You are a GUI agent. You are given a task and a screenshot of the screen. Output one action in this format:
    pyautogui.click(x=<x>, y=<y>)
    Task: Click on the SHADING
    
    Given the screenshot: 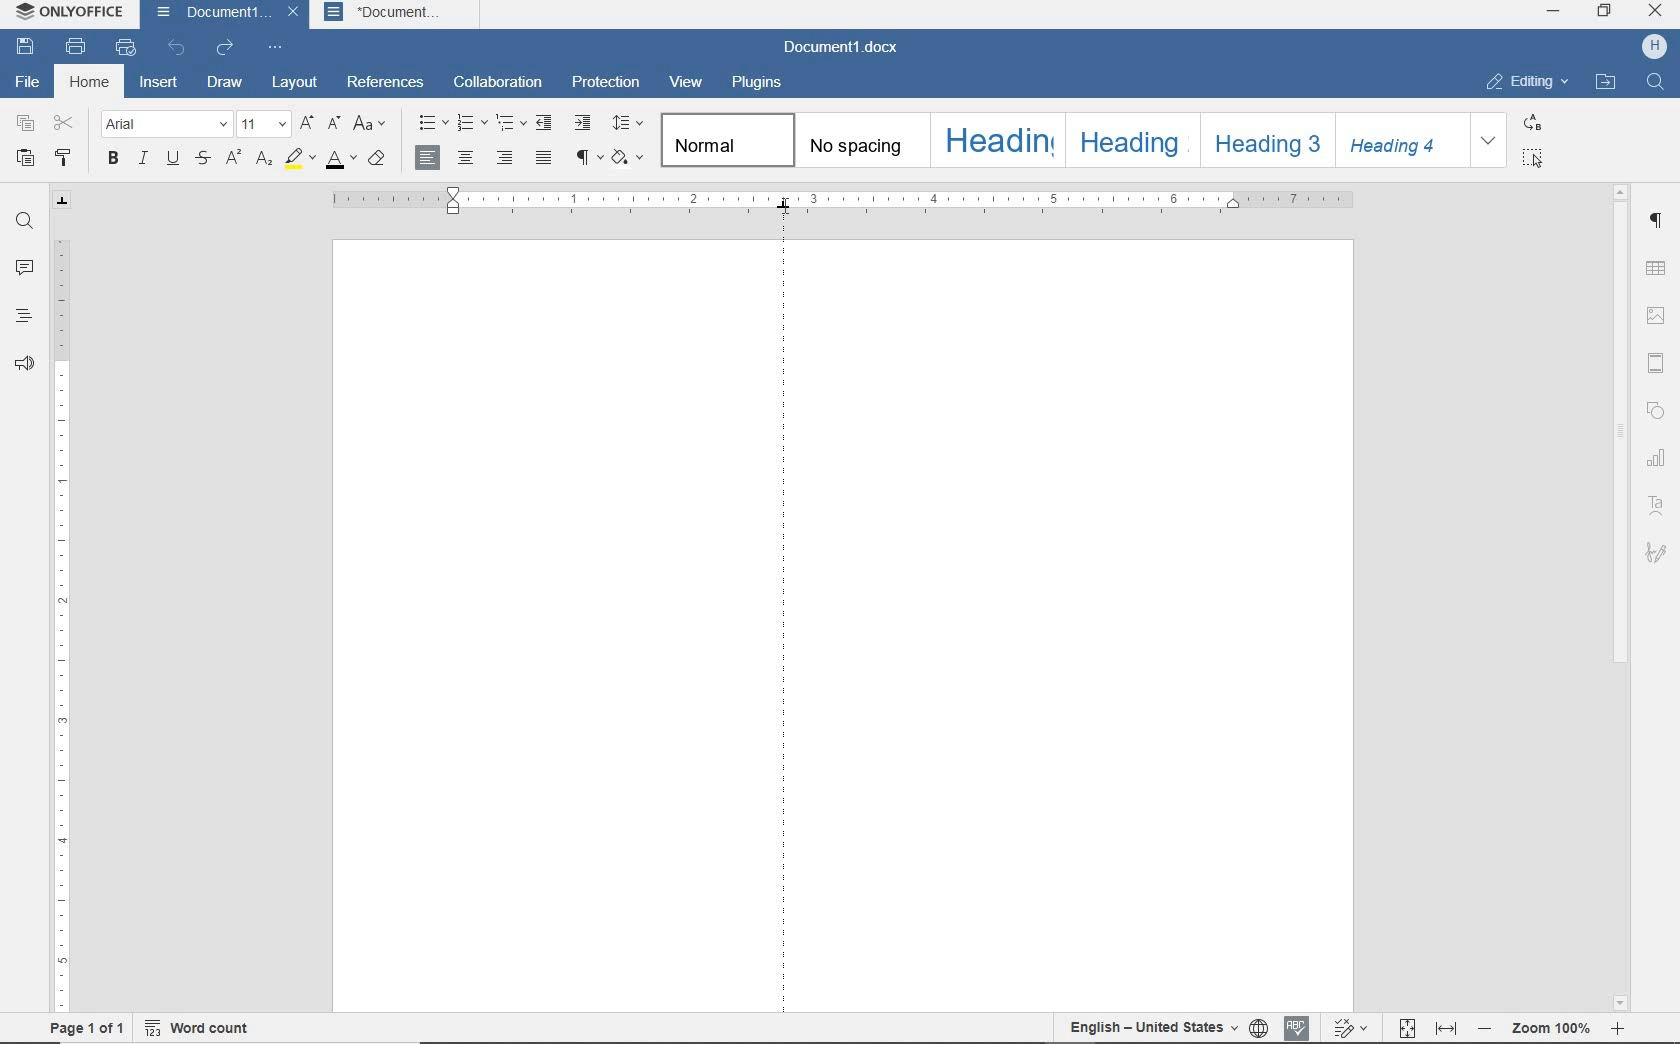 What is the action you would take?
    pyautogui.click(x=627, y=158)
    